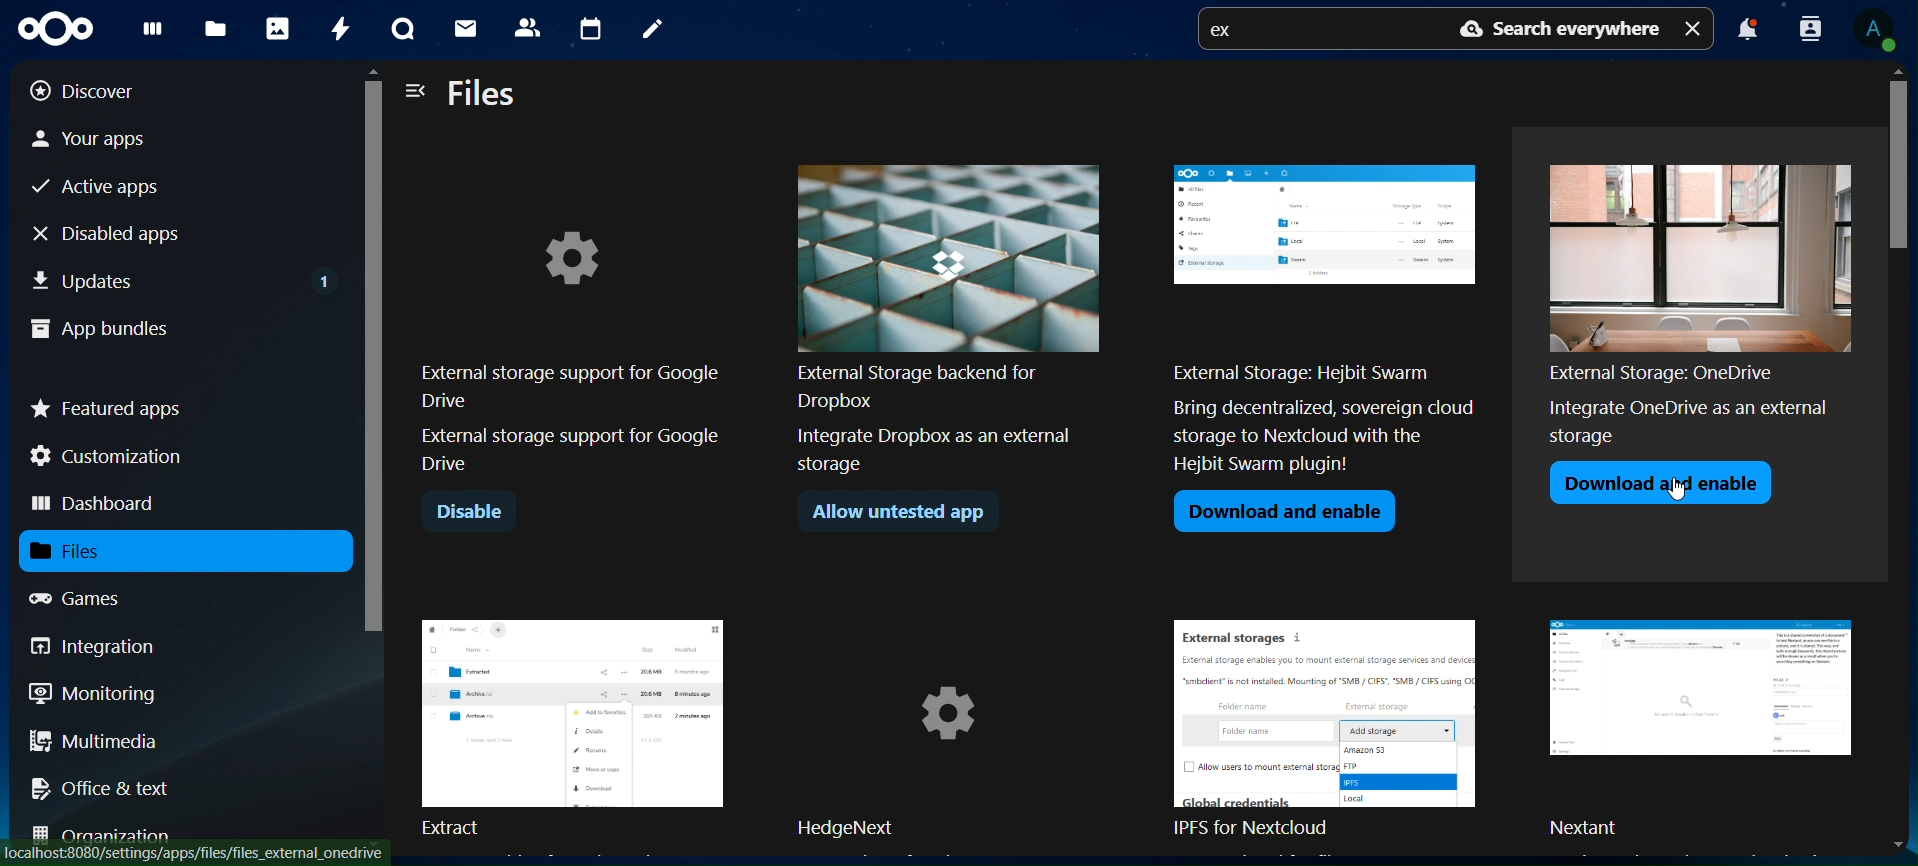 The height and width of the screenshot is (866, 1918). I want to click on notifications, so click(1747, 32).